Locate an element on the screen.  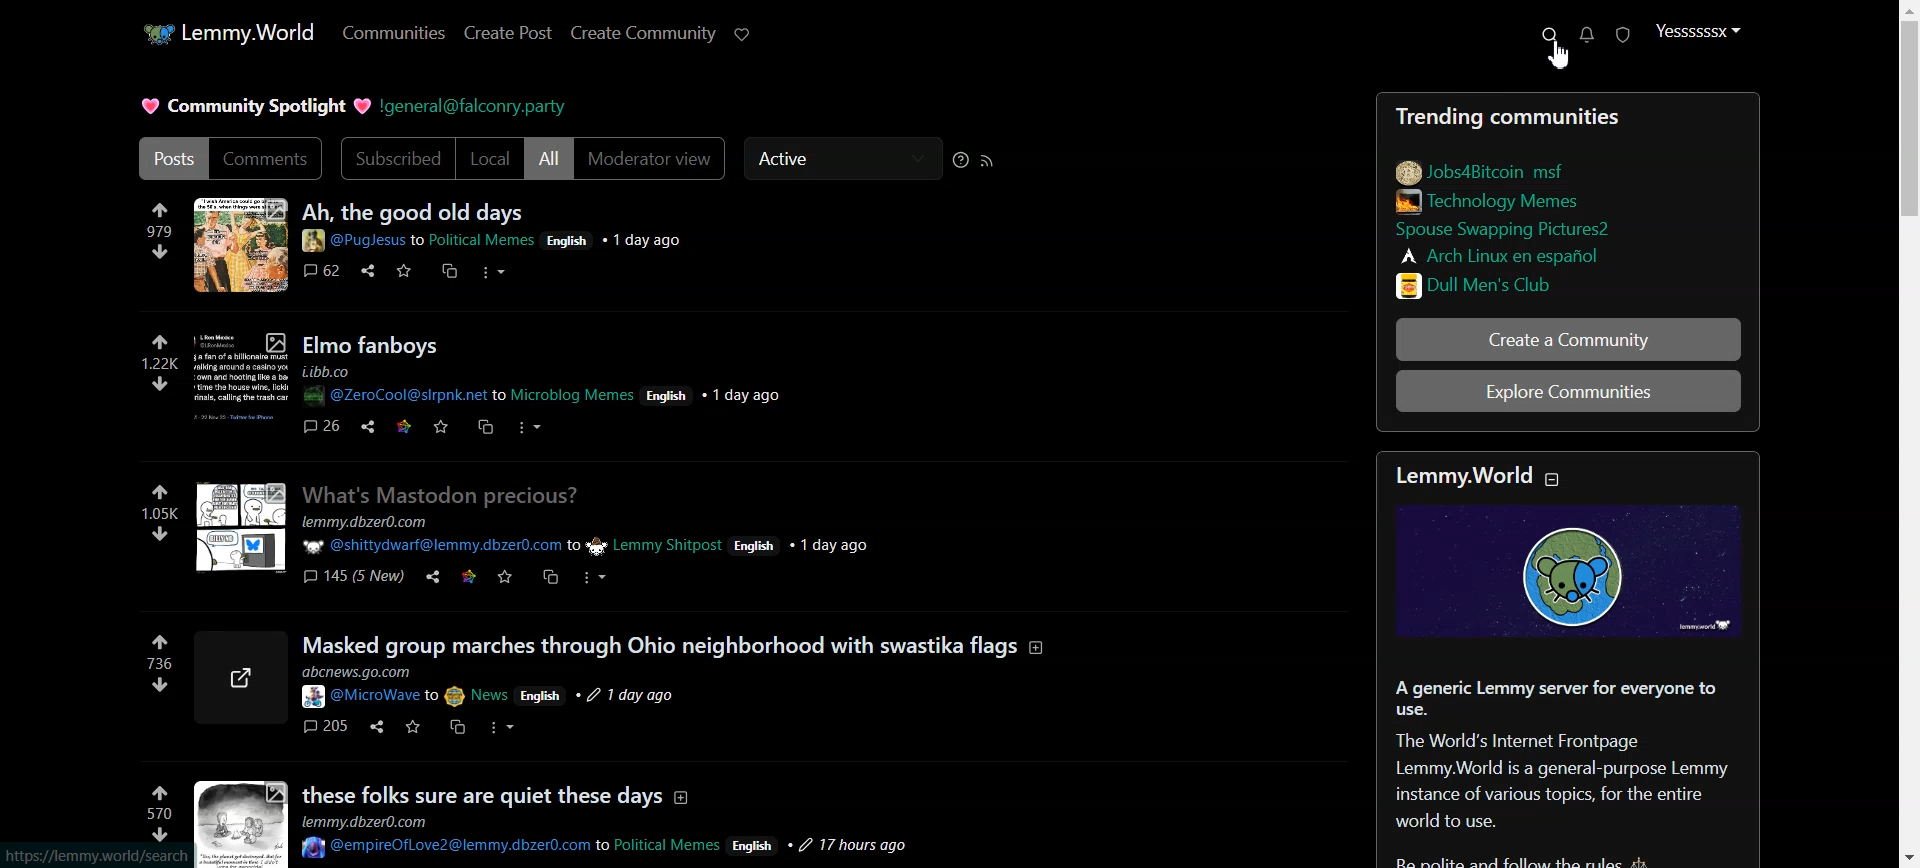
Home Page is located at coordinates (228, 32).